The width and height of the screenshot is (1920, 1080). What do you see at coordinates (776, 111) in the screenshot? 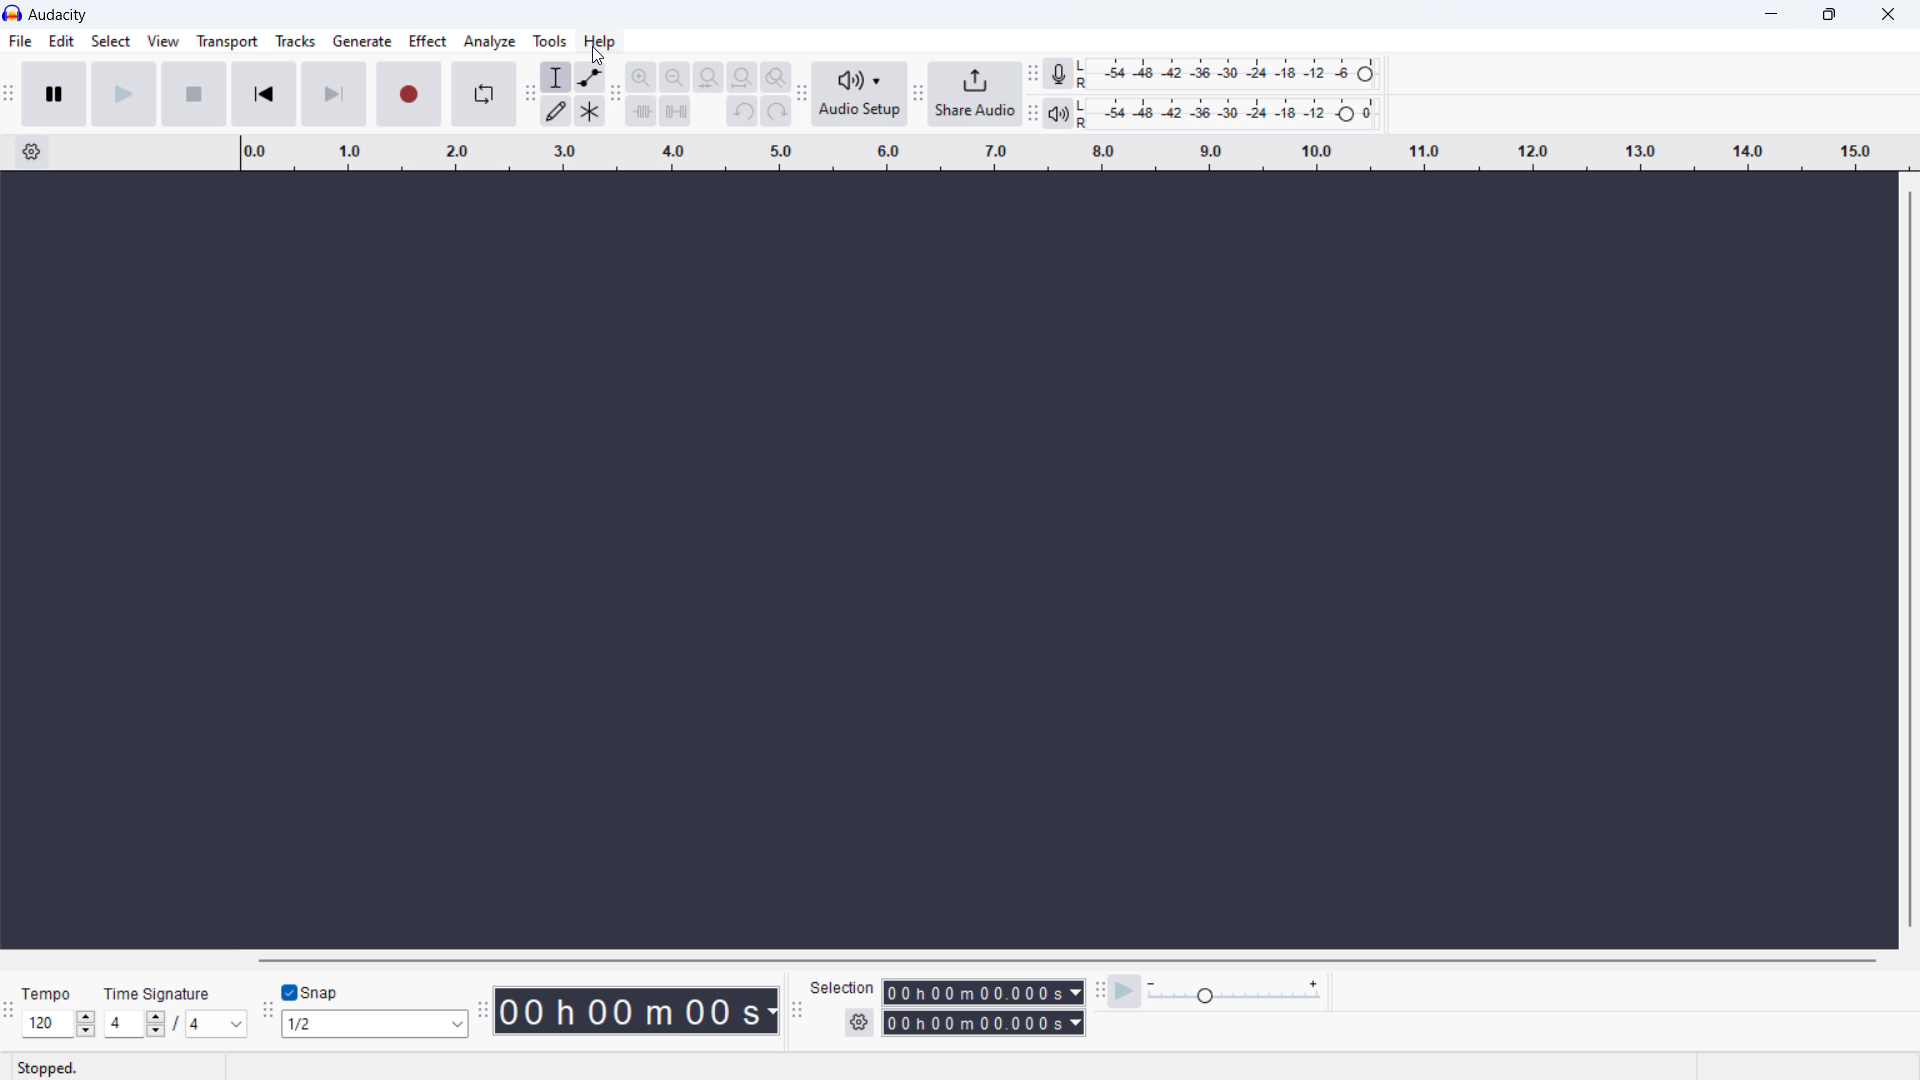
I see `redo` at bounding box center [776, 111].